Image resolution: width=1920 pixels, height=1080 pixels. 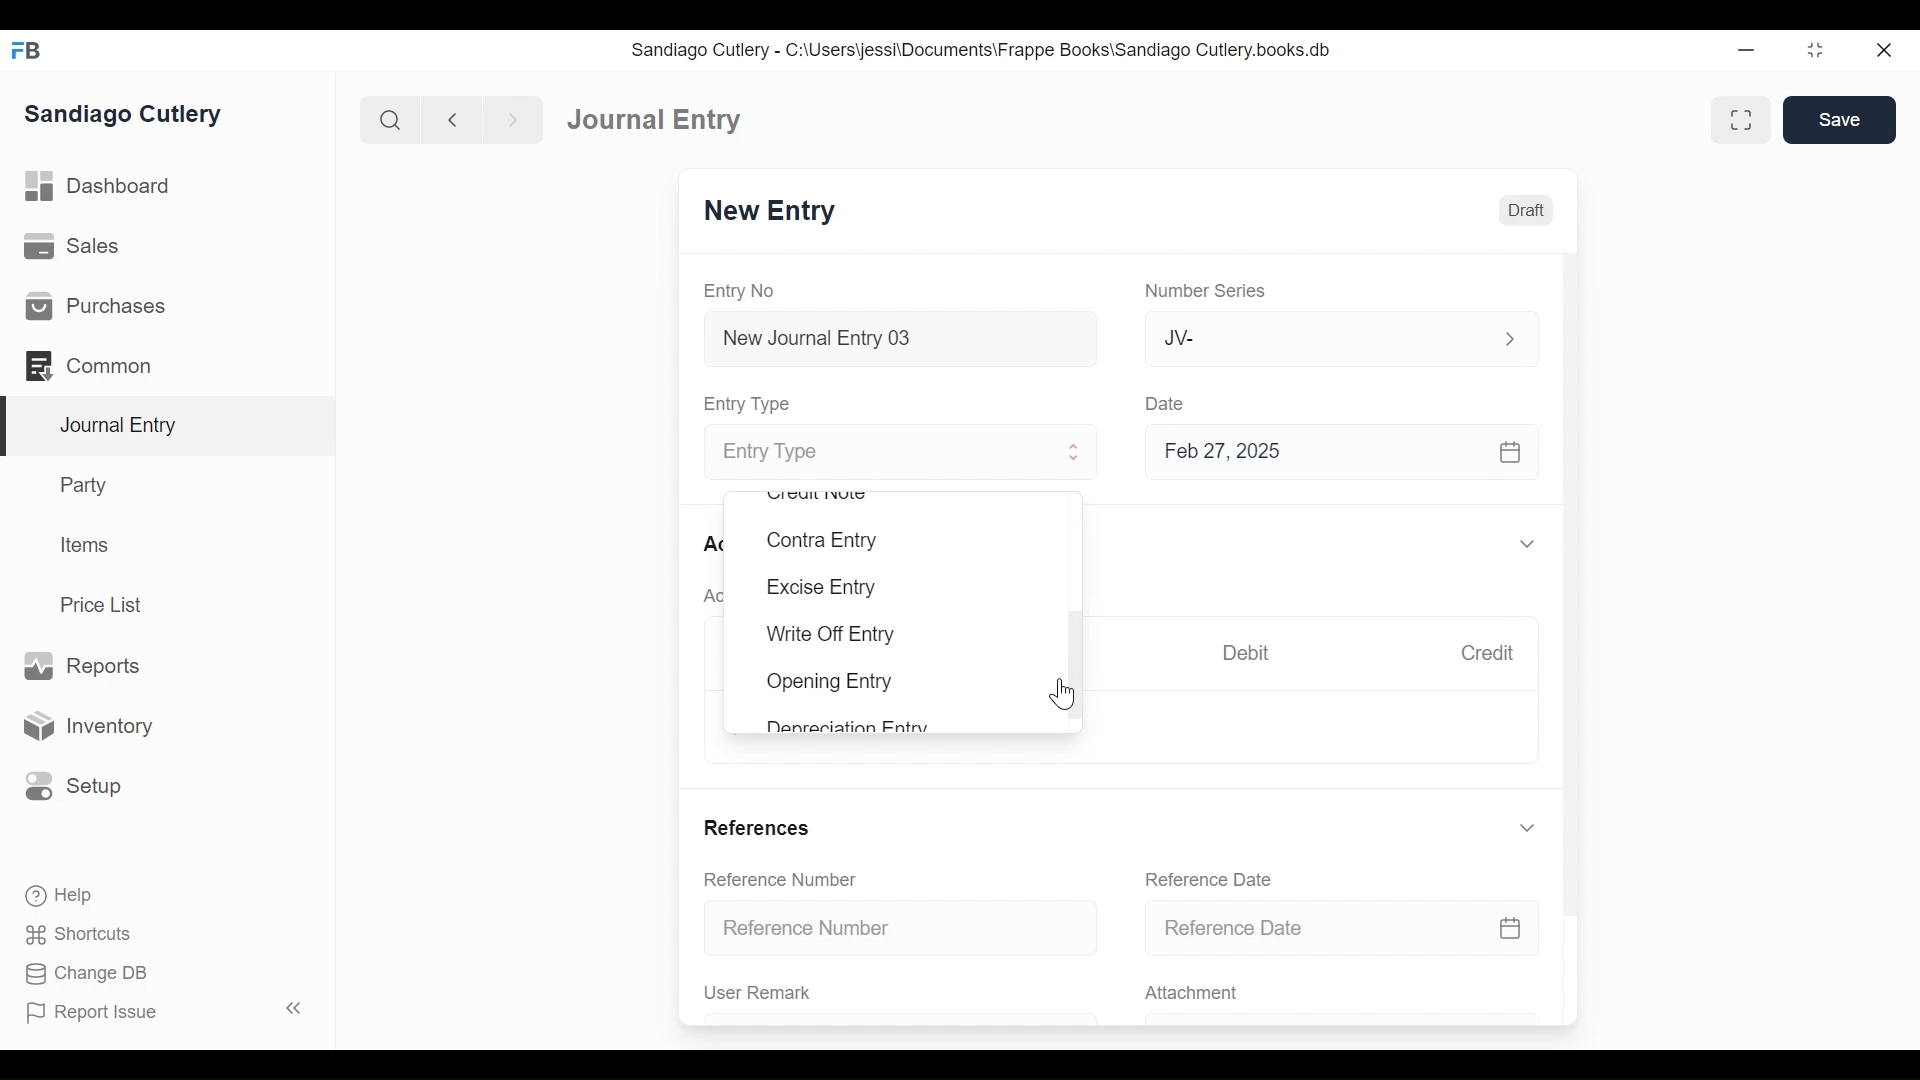 What do you see at coordinates (87, 365) in the screenshot?
I see `Commons` at bounding box center [87, 365].